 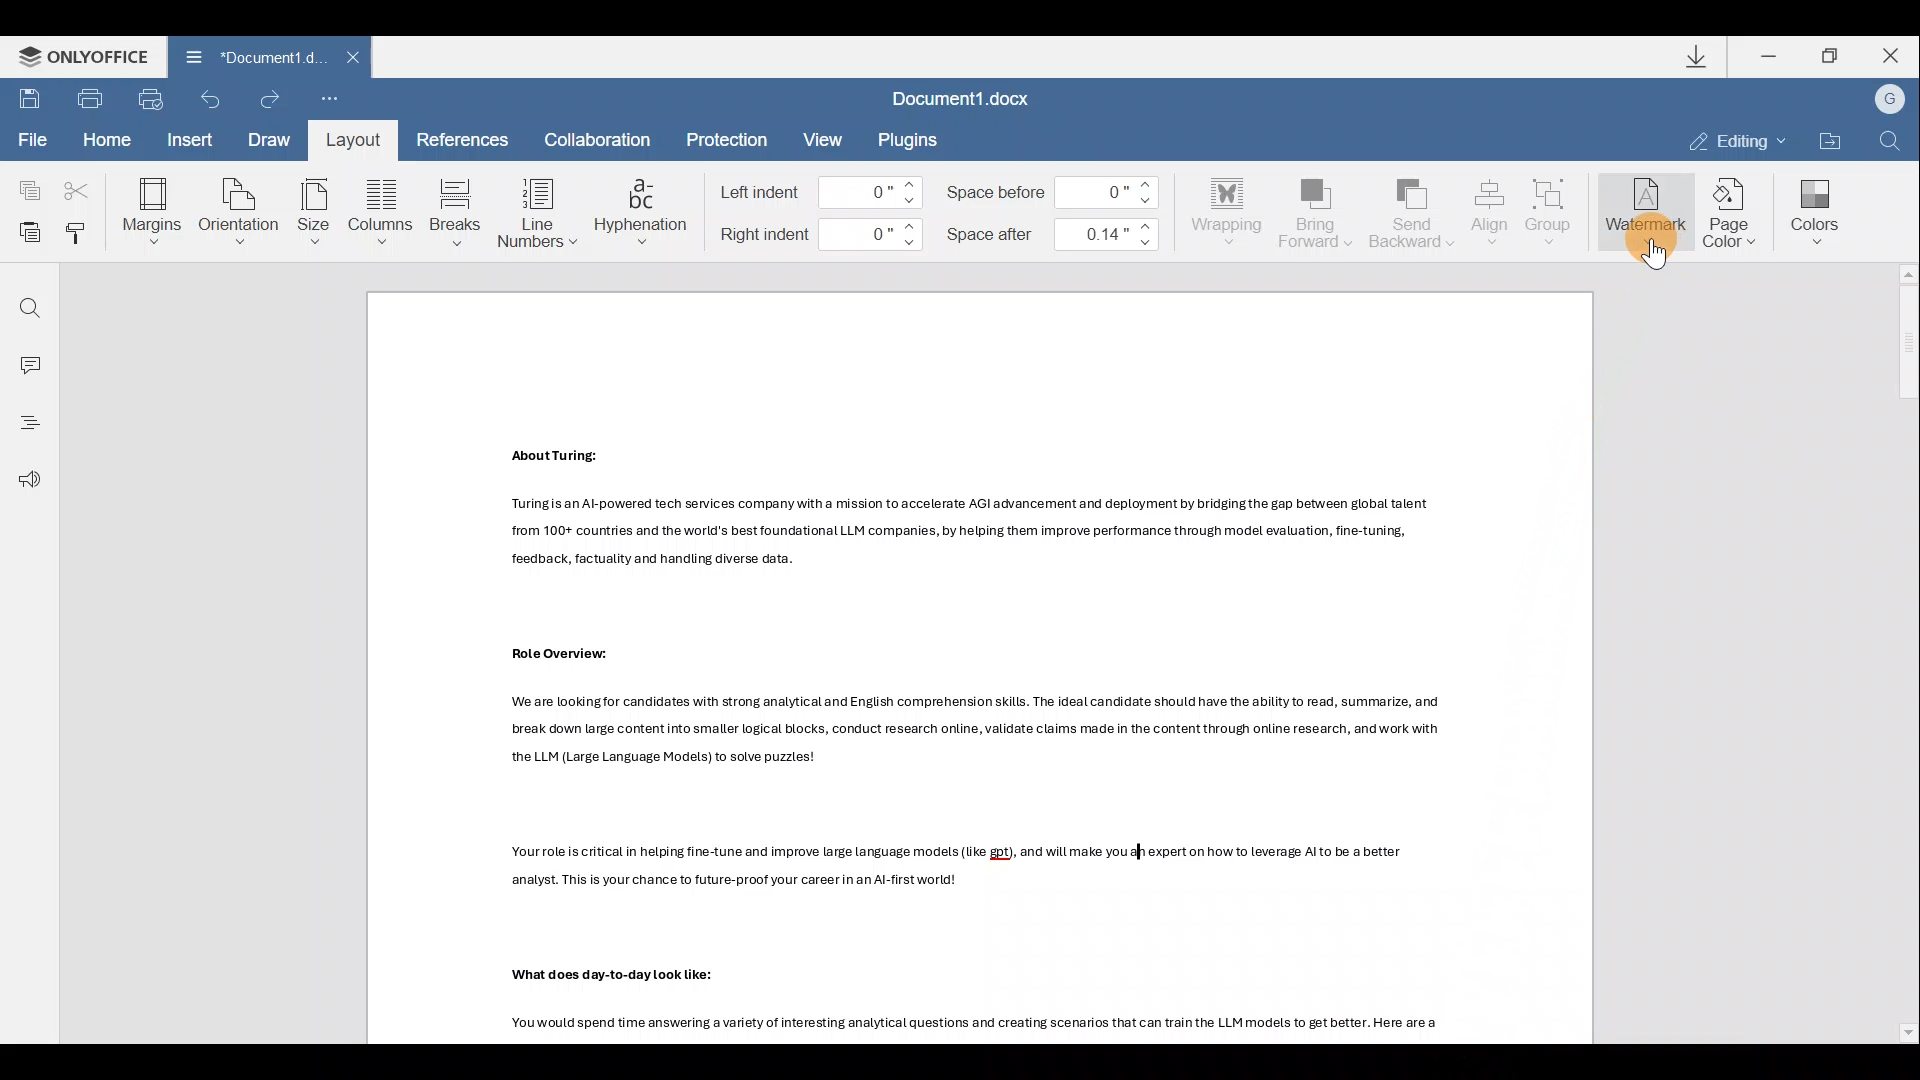 What do you see at coordinates (28, 302) in the screenshot?
I see `Find` at bounding box center [28, 302].